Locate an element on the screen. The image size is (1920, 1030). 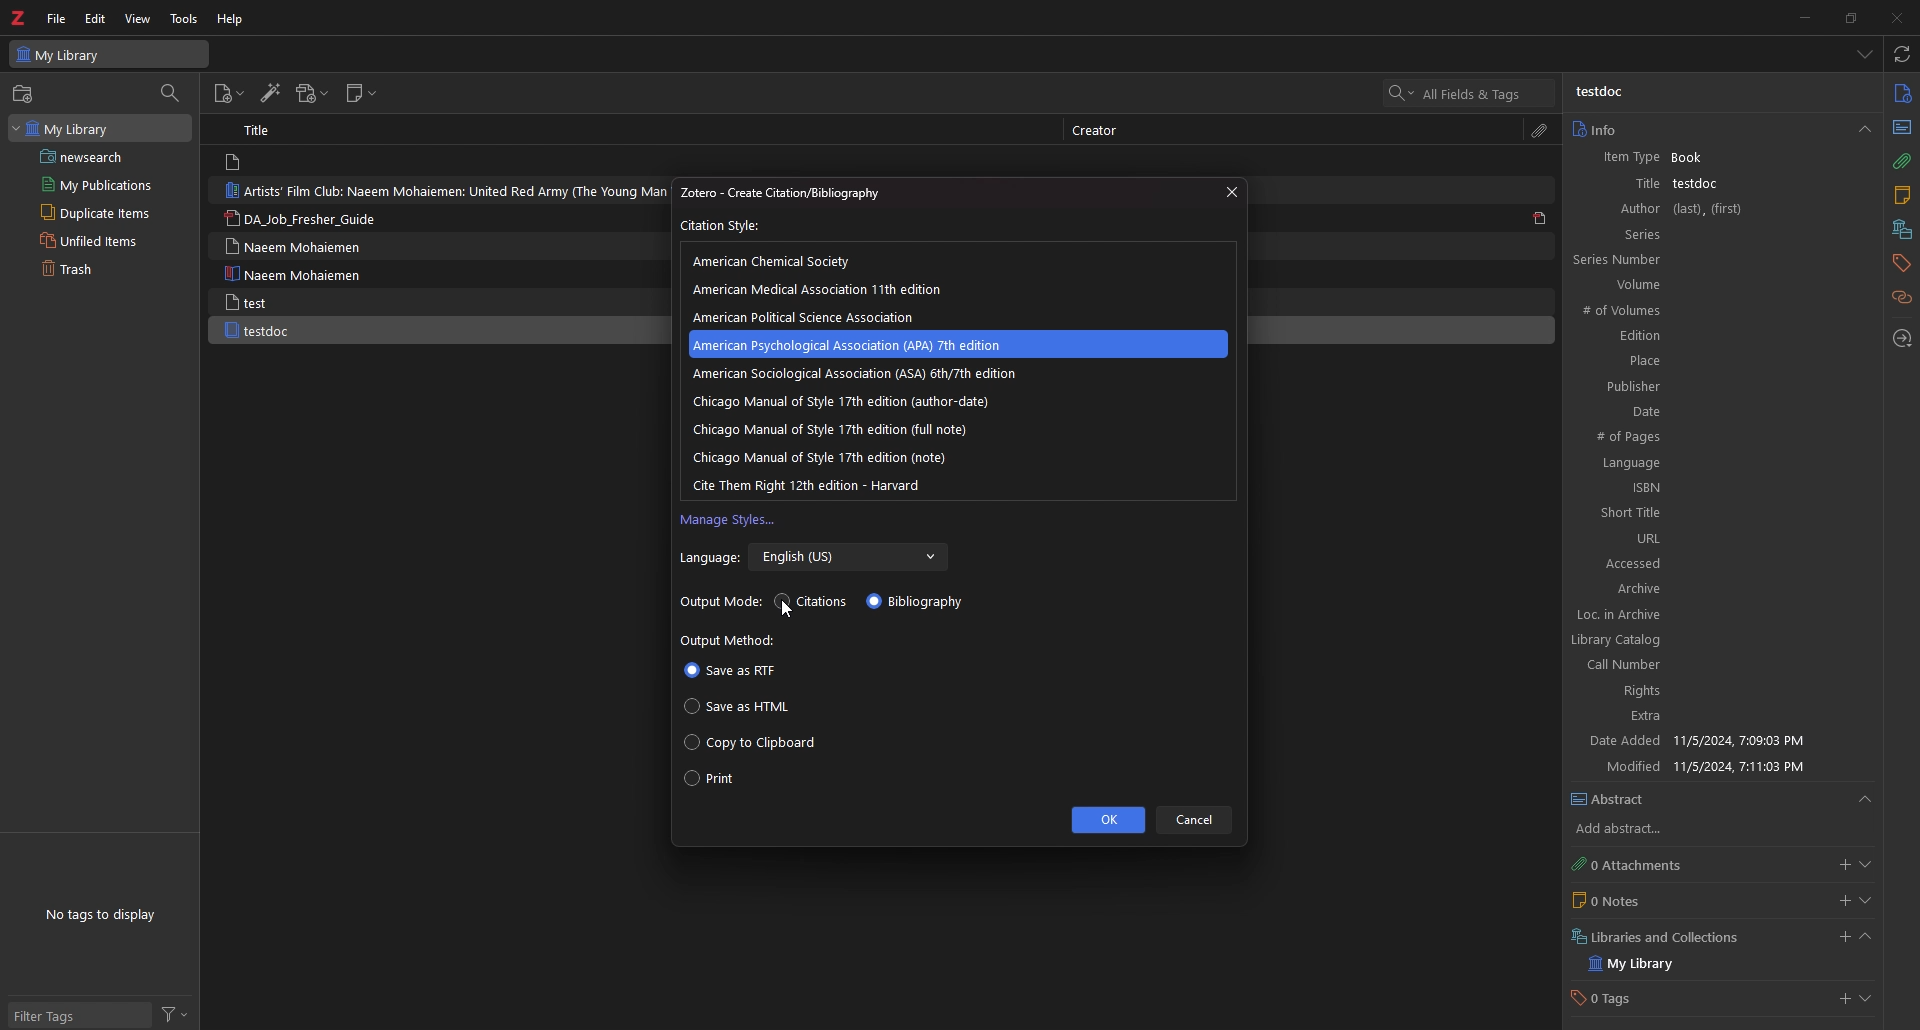
ISBN is located at coordinates (1715, 488).